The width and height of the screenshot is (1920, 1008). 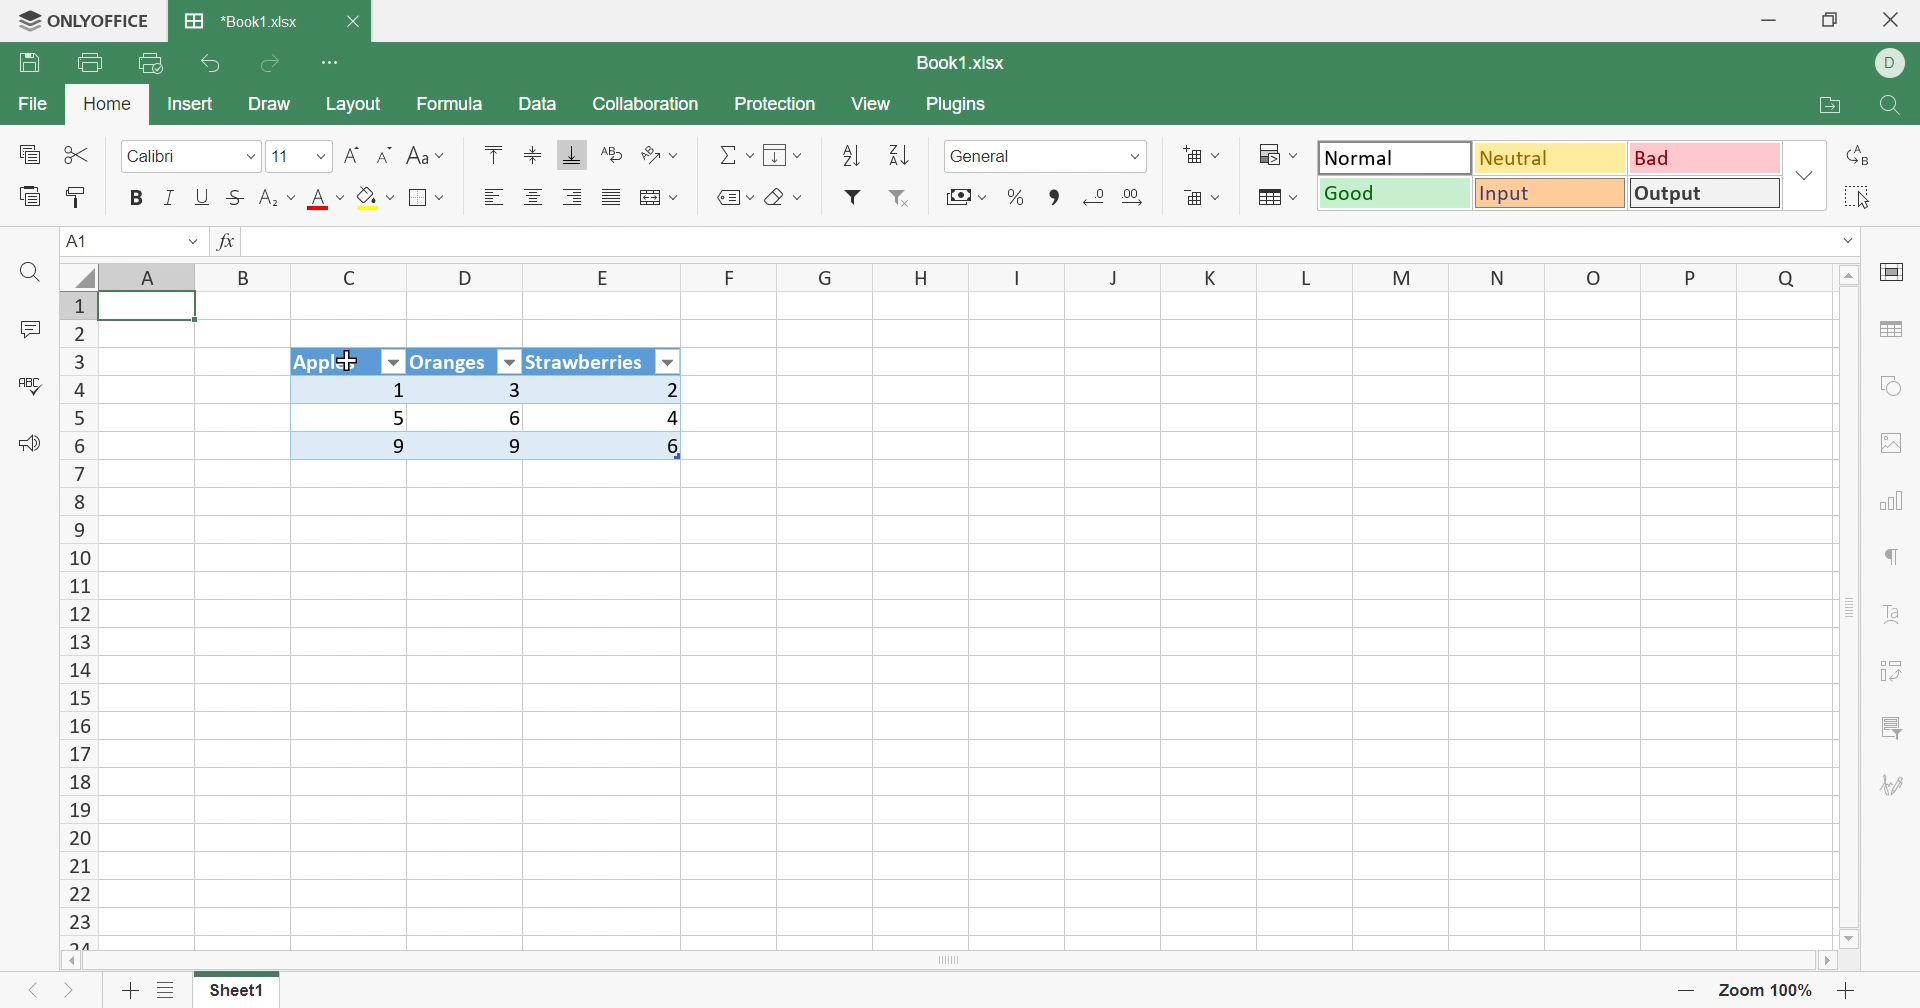 I want to click on Previous, so click(x=31, y=995).